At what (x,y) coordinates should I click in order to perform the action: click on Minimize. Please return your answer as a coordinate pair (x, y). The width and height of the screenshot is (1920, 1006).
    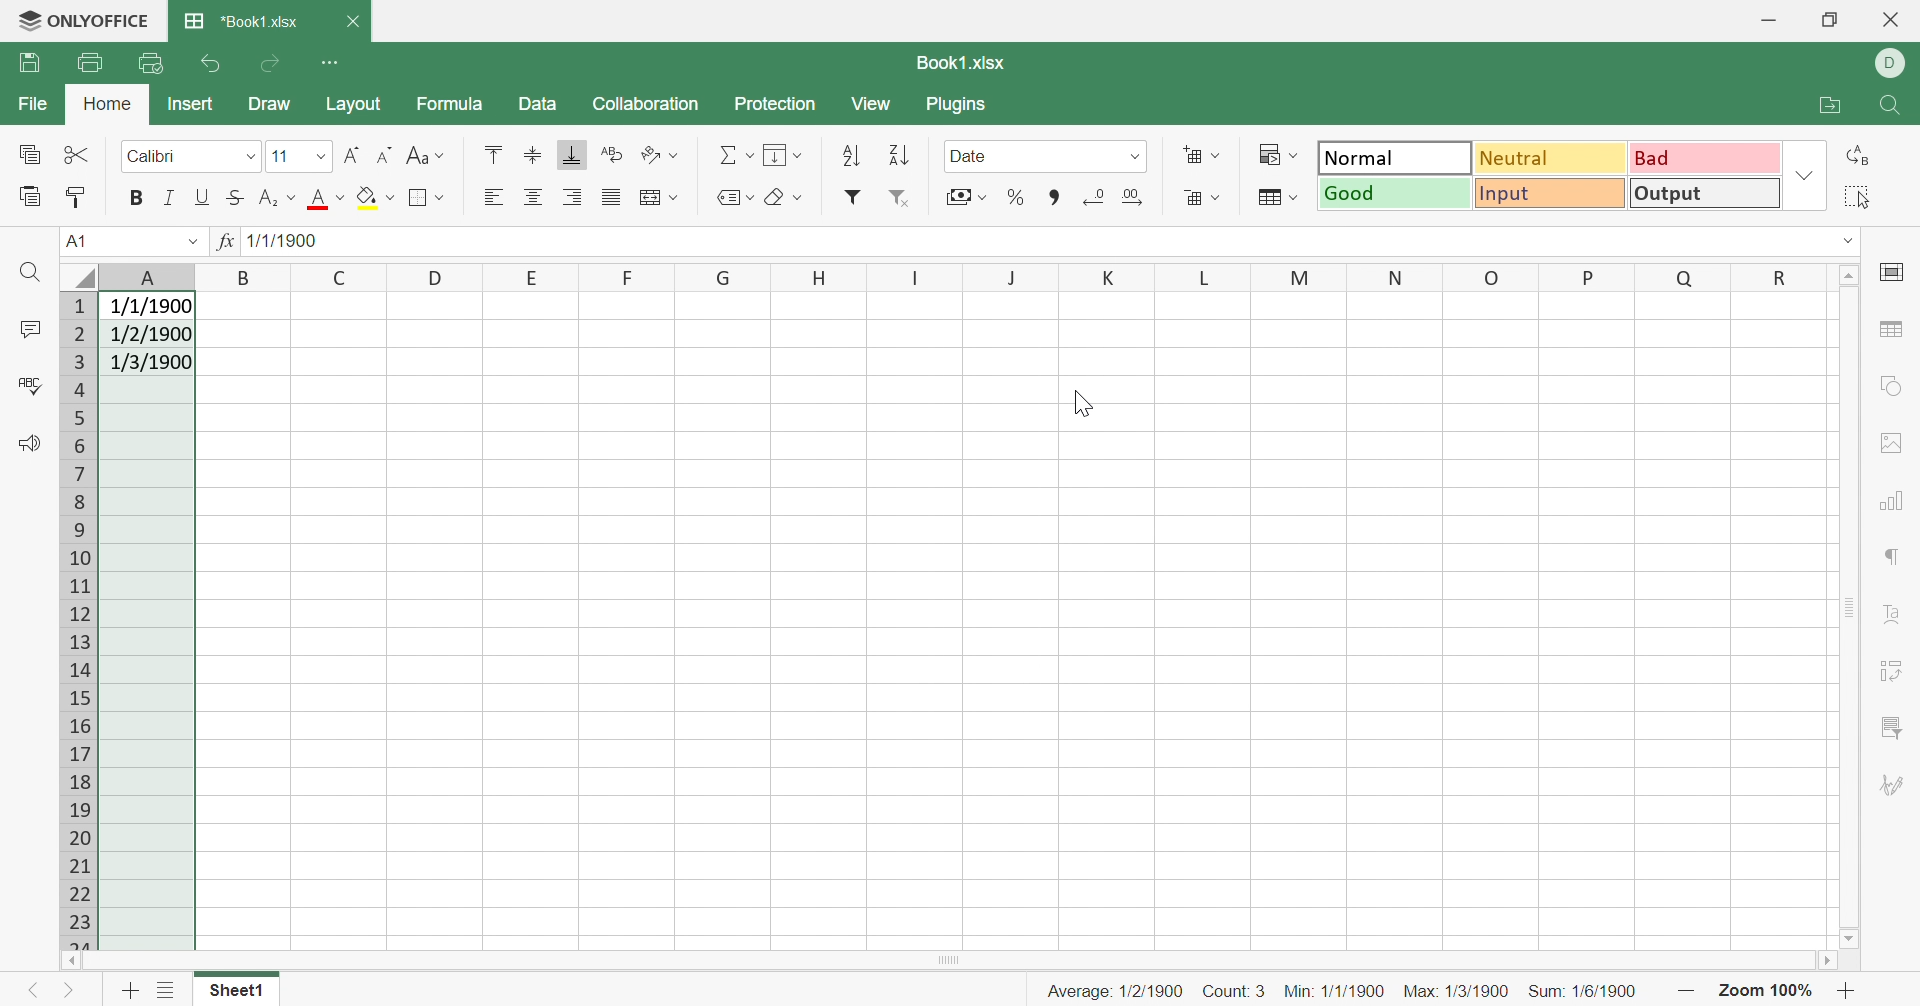
    Looking at the image, I should click on (1770, 24).